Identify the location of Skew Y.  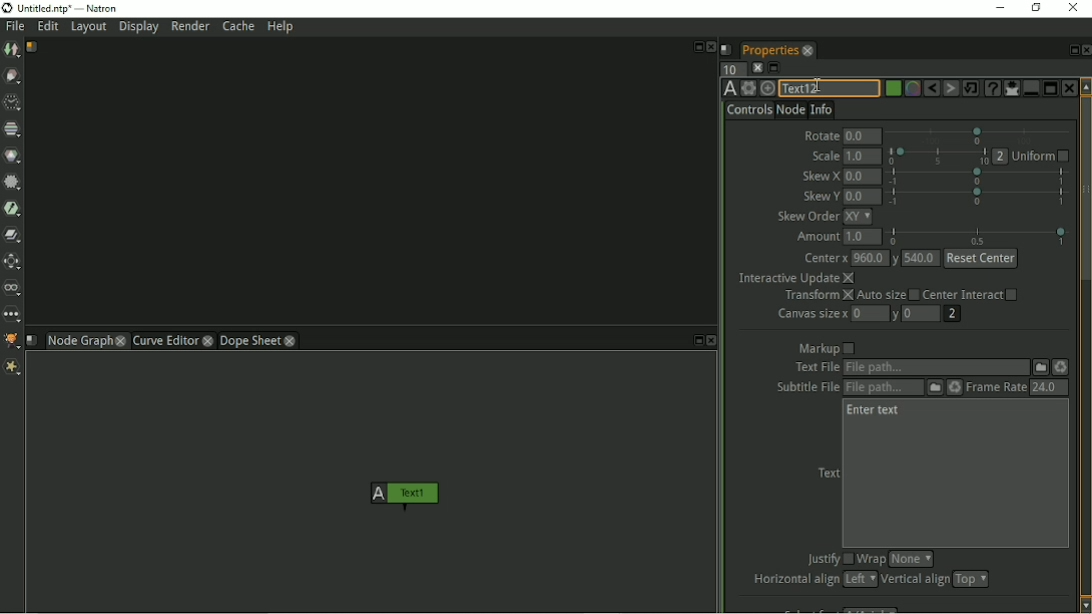
(819, 196).